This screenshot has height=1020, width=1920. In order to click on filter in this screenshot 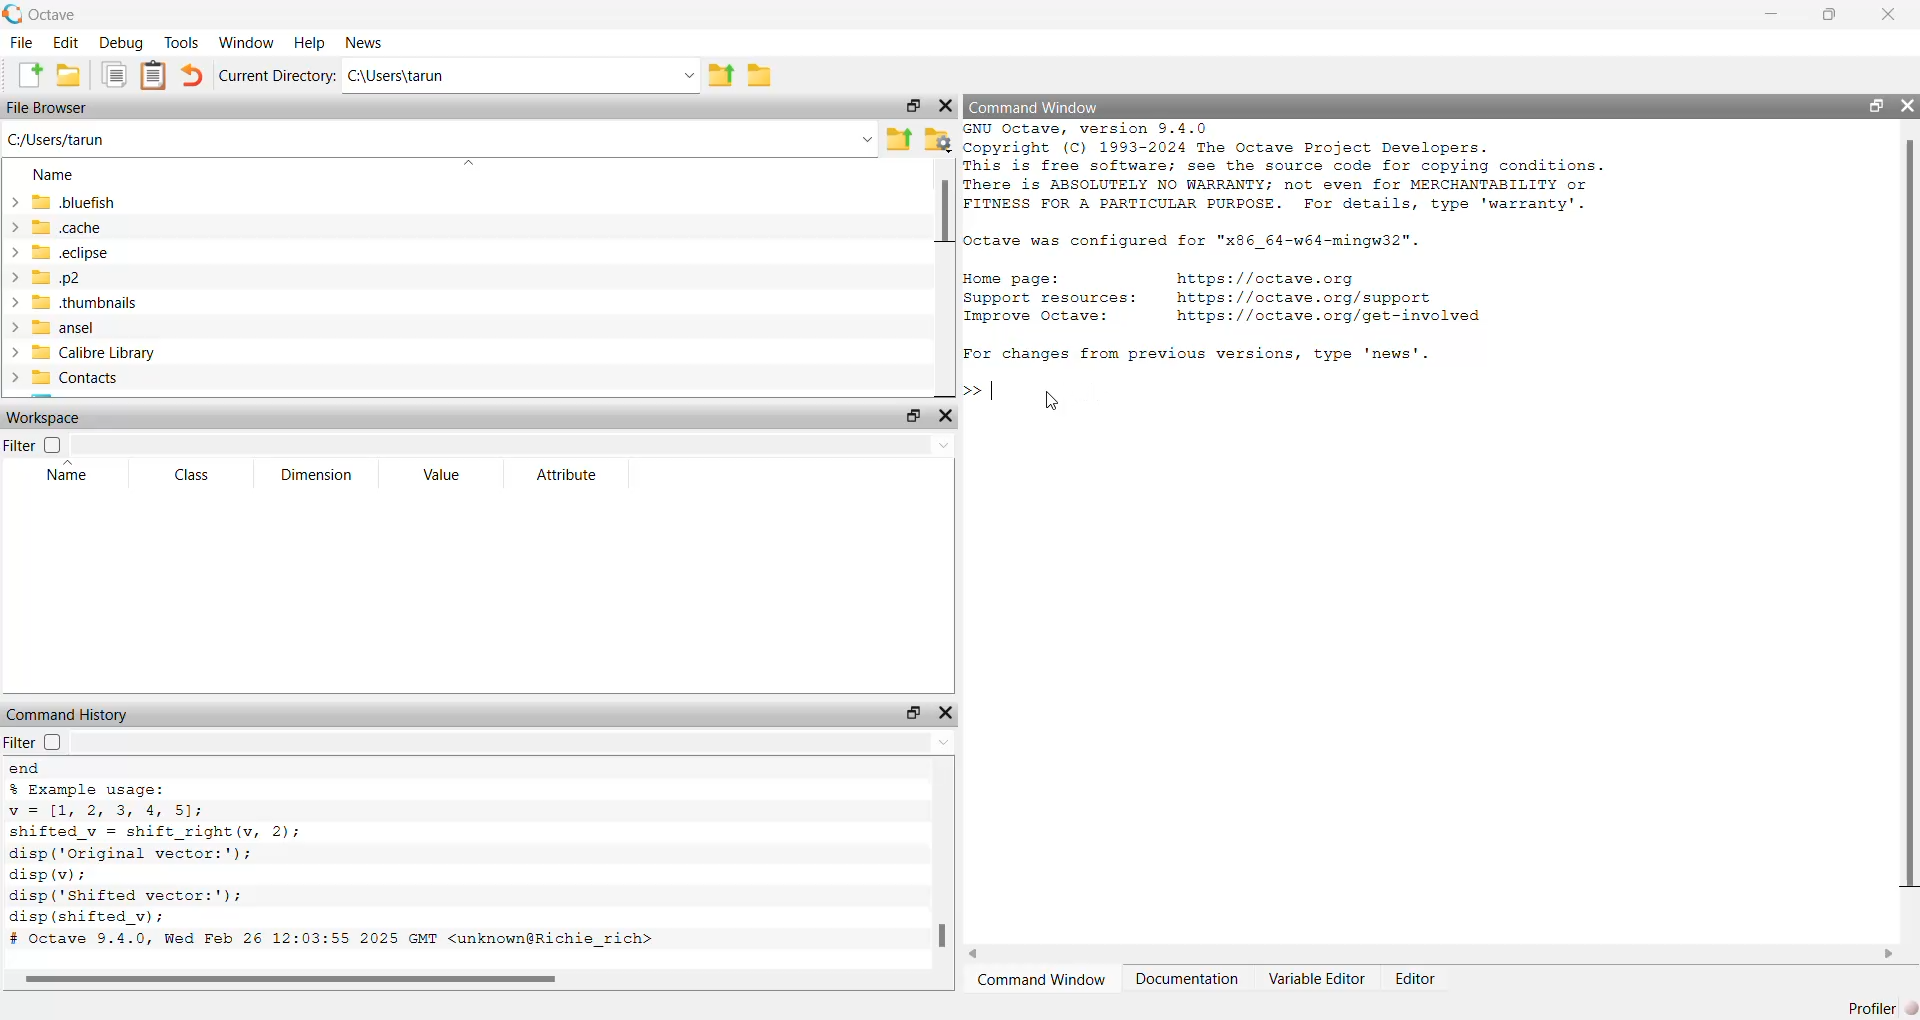, I will do `click(35, 745)`.